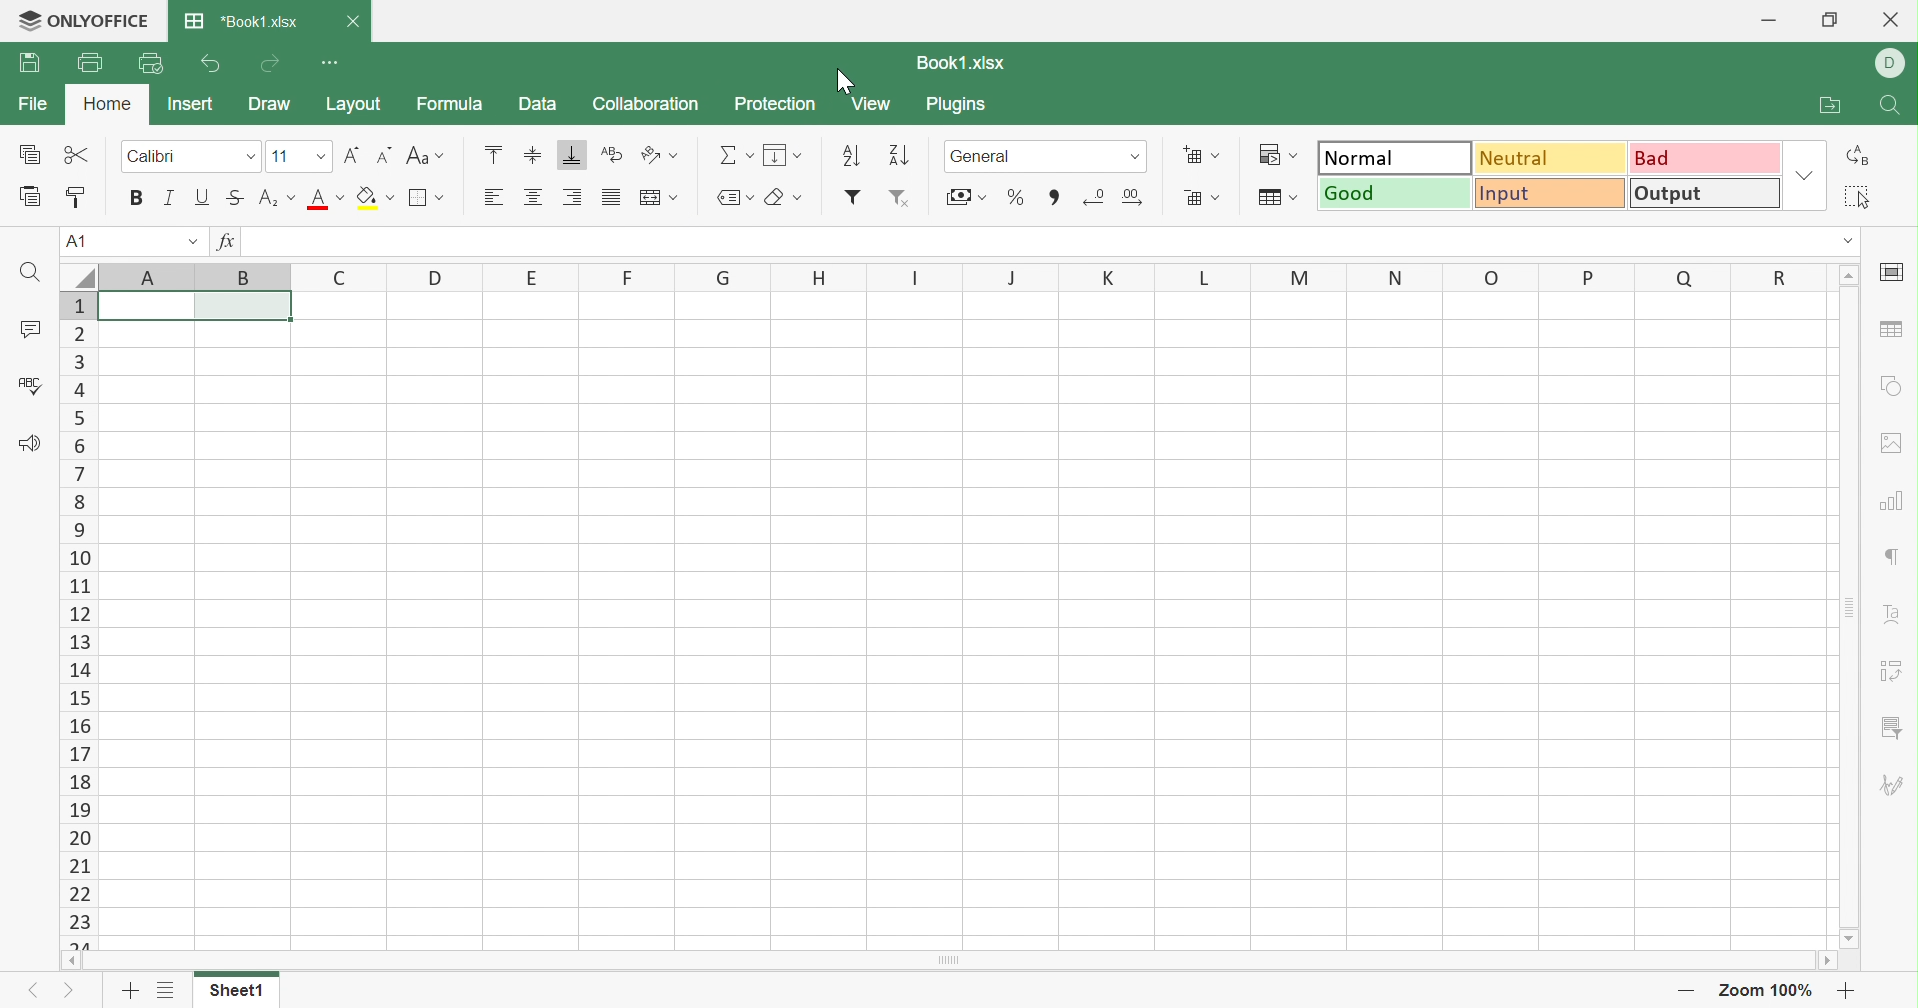 The width and height of the screenshot is (1918, 1008). Describe the element at coordinates (1895, 332) in the screenshot. I see `Table sttings` at that location.